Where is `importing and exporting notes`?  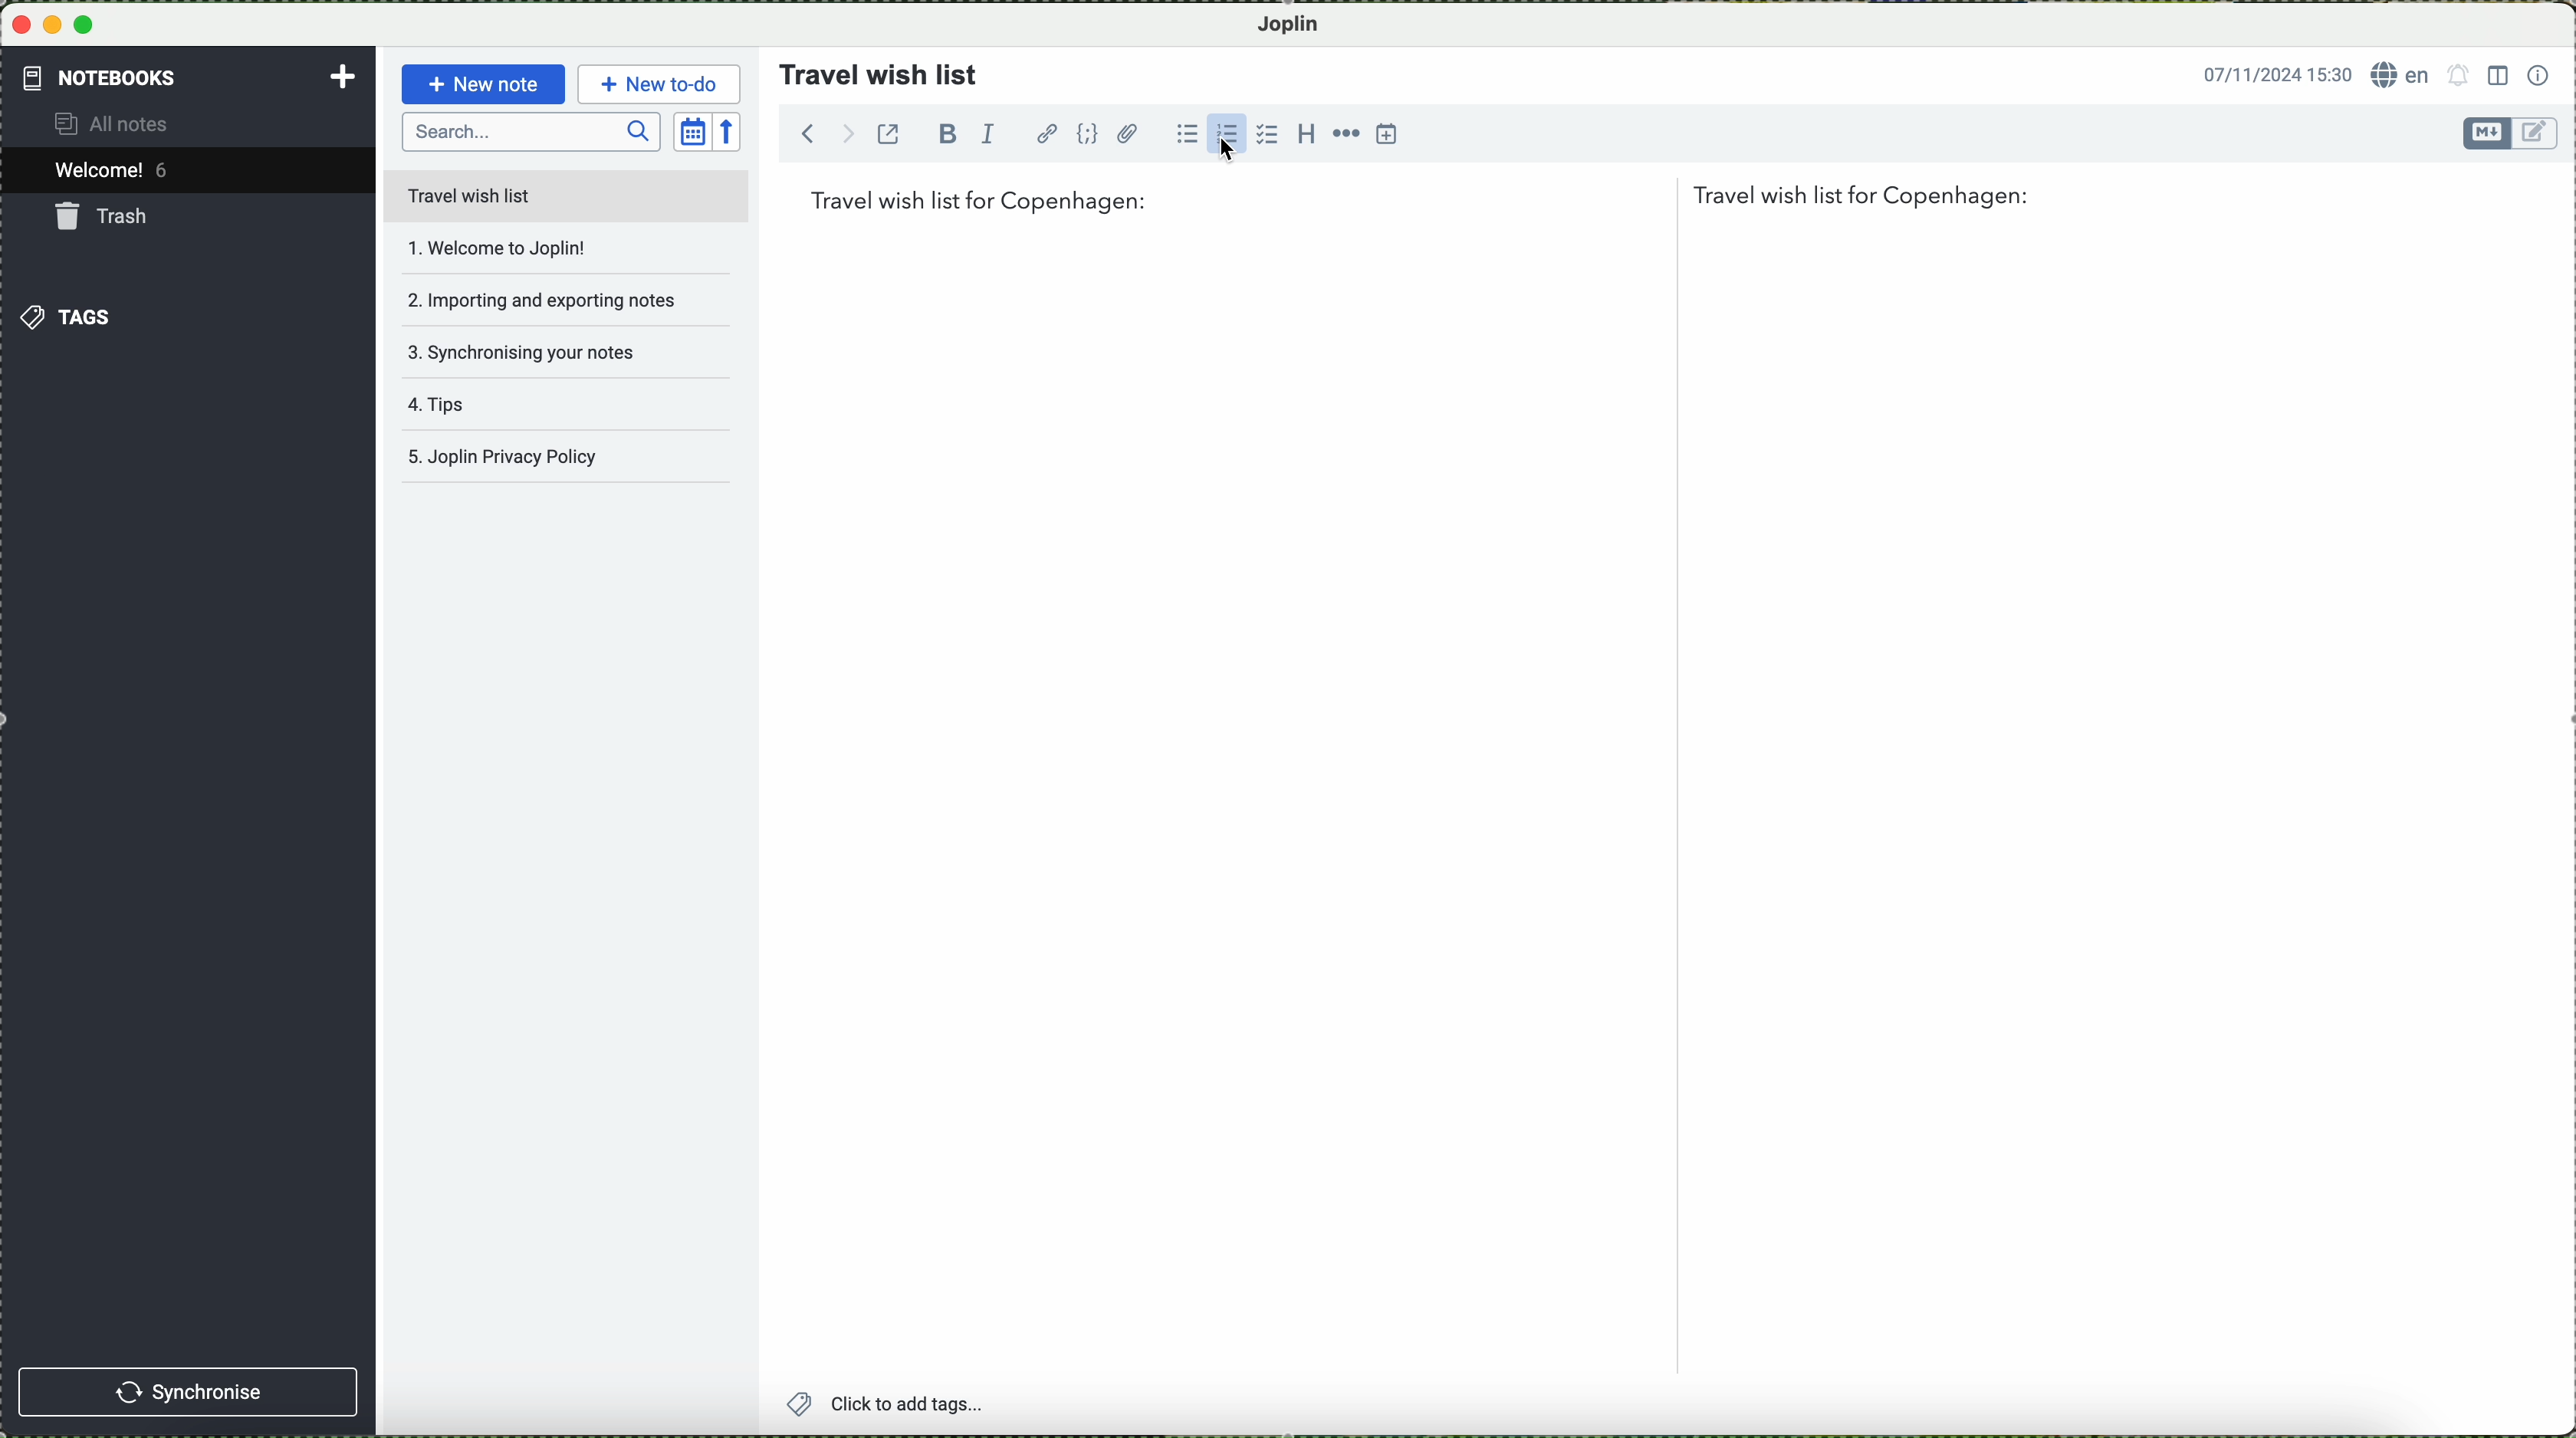
importing and exporting notes is located at coordinates (541, 298).